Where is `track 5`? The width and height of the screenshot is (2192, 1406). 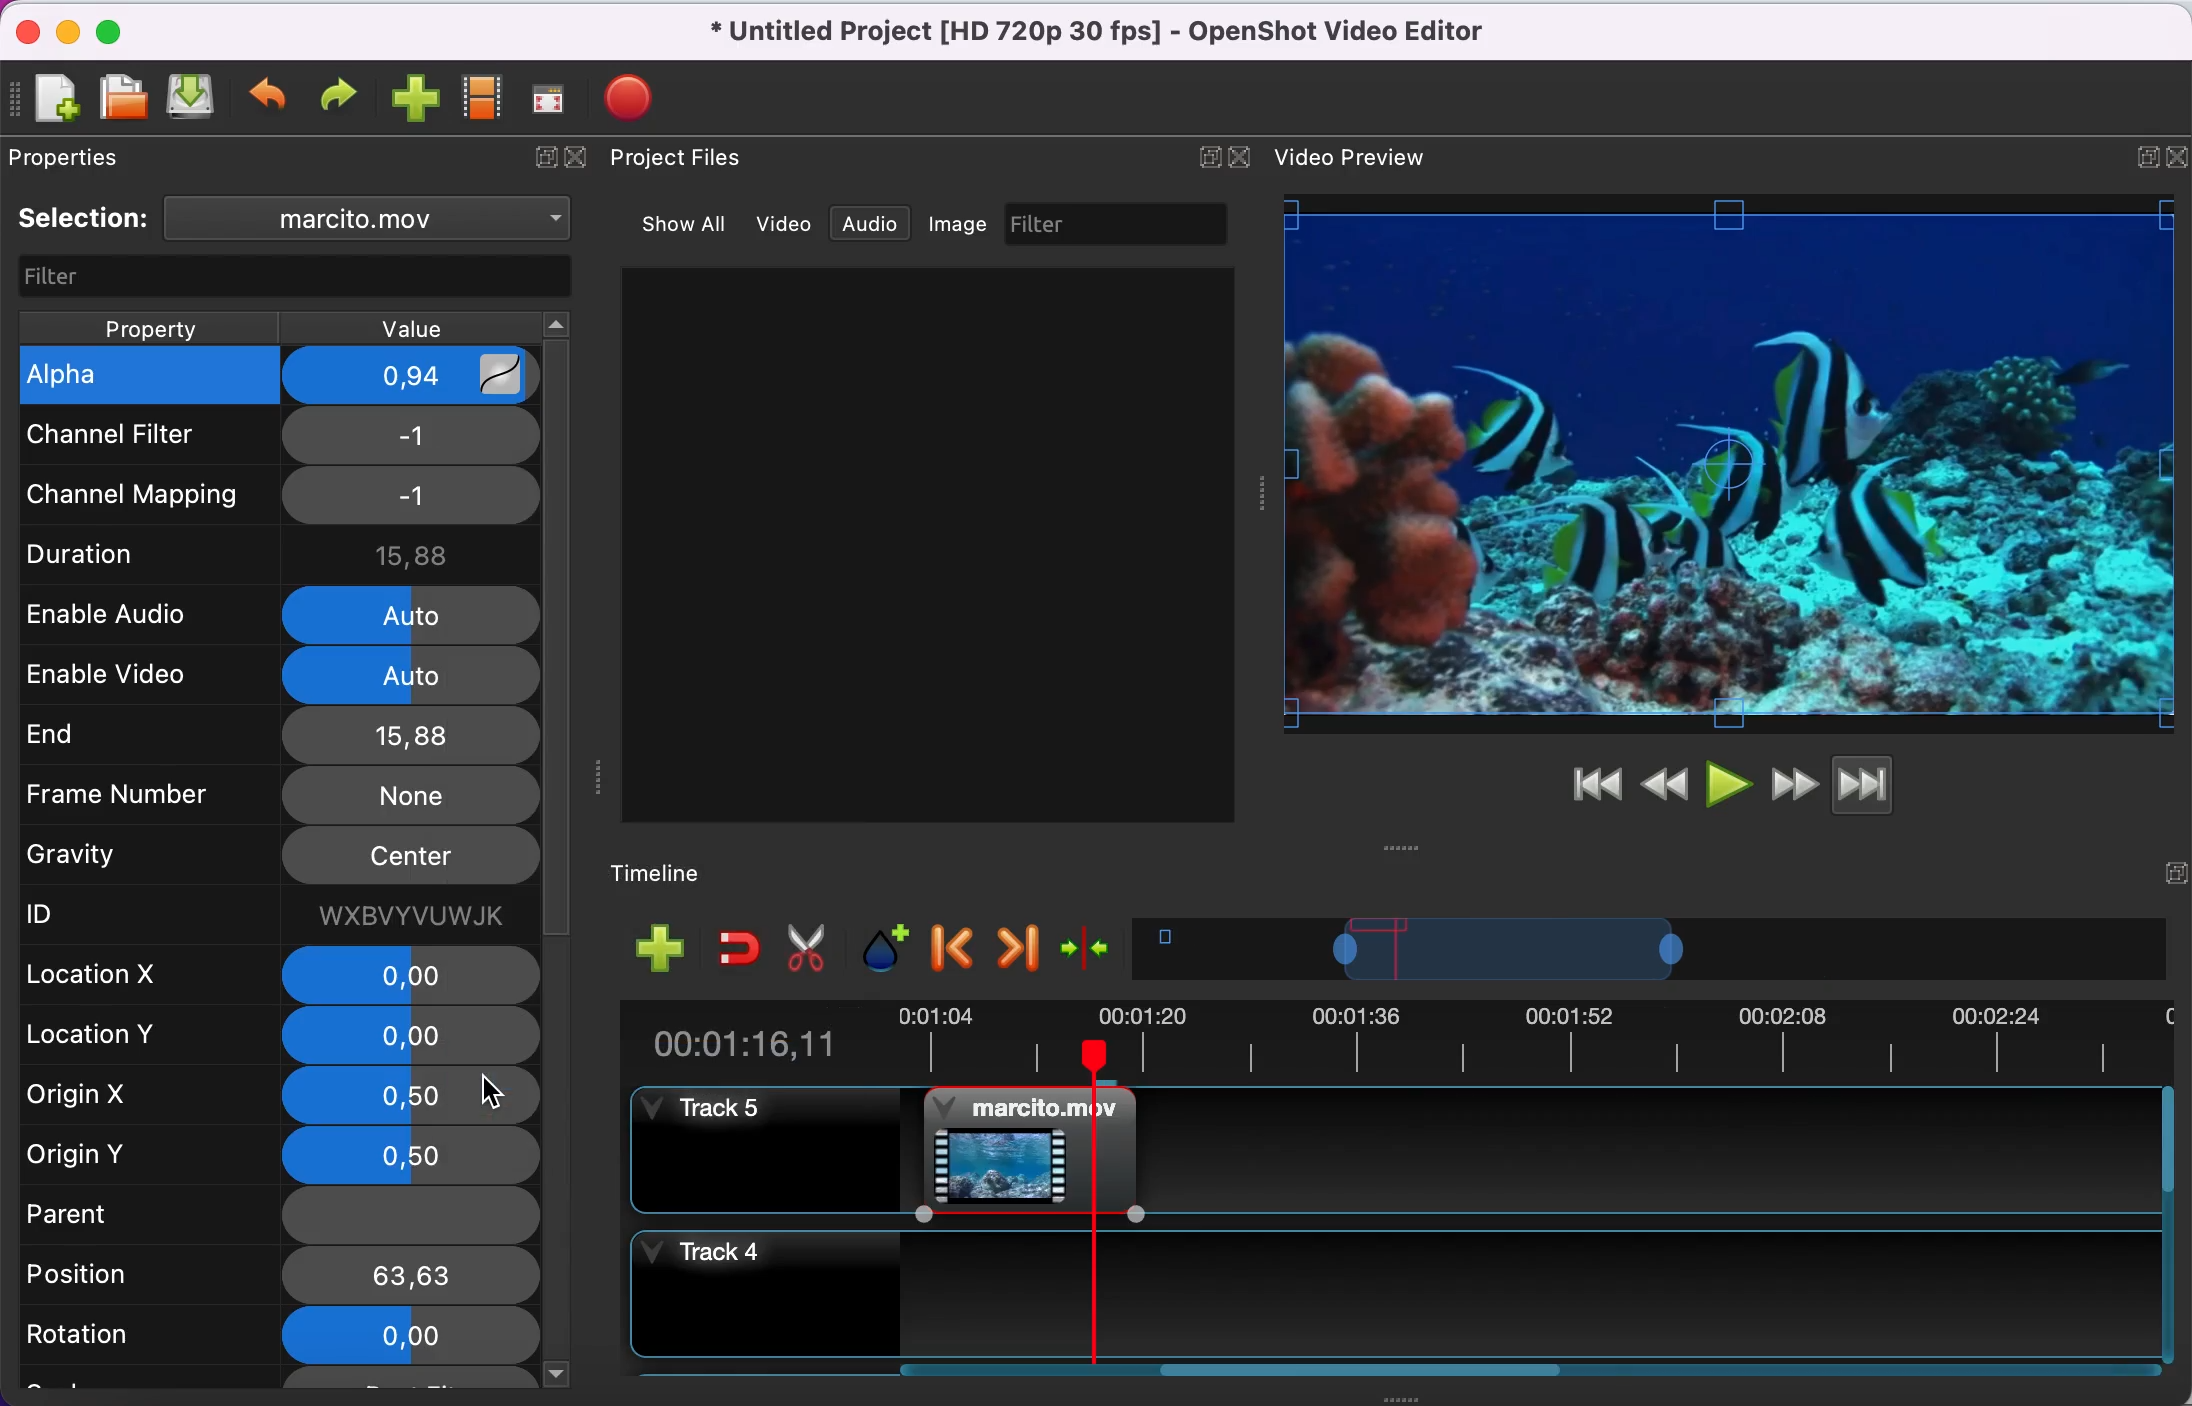 track 5 is located at coordinates (763, 1145).